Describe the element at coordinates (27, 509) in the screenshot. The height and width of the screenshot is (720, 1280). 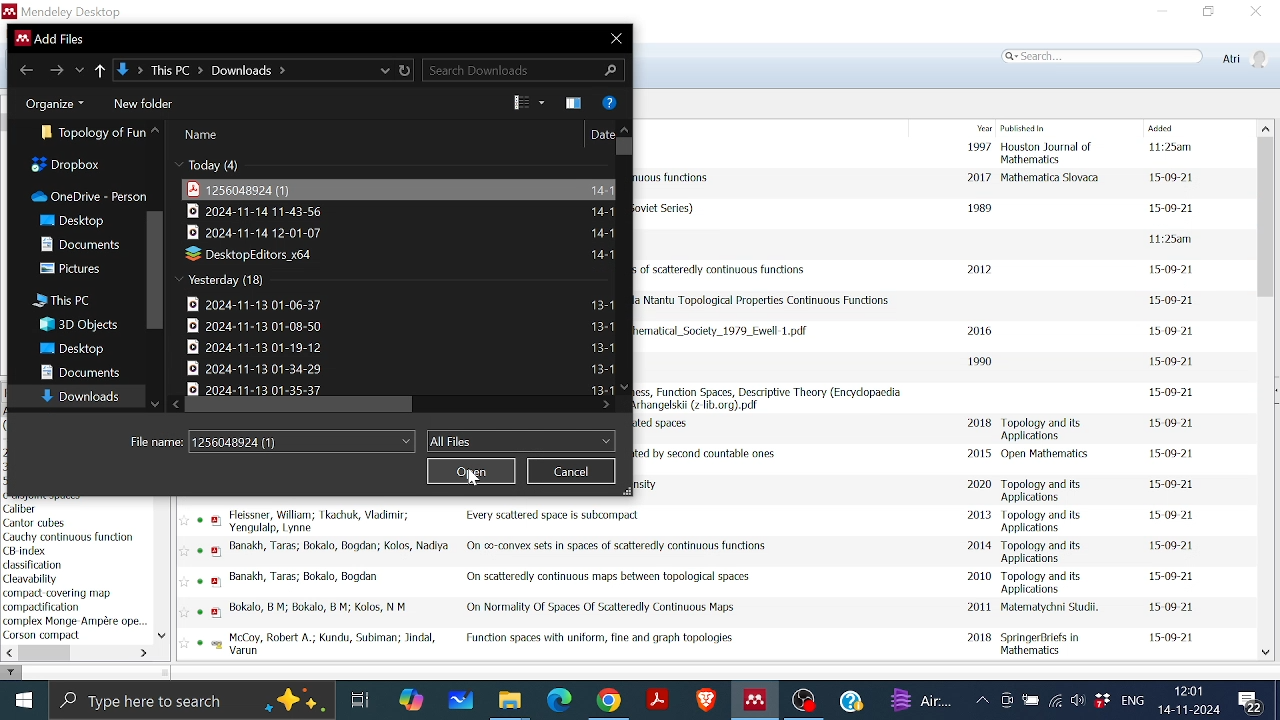
I see `keyword` at that location.